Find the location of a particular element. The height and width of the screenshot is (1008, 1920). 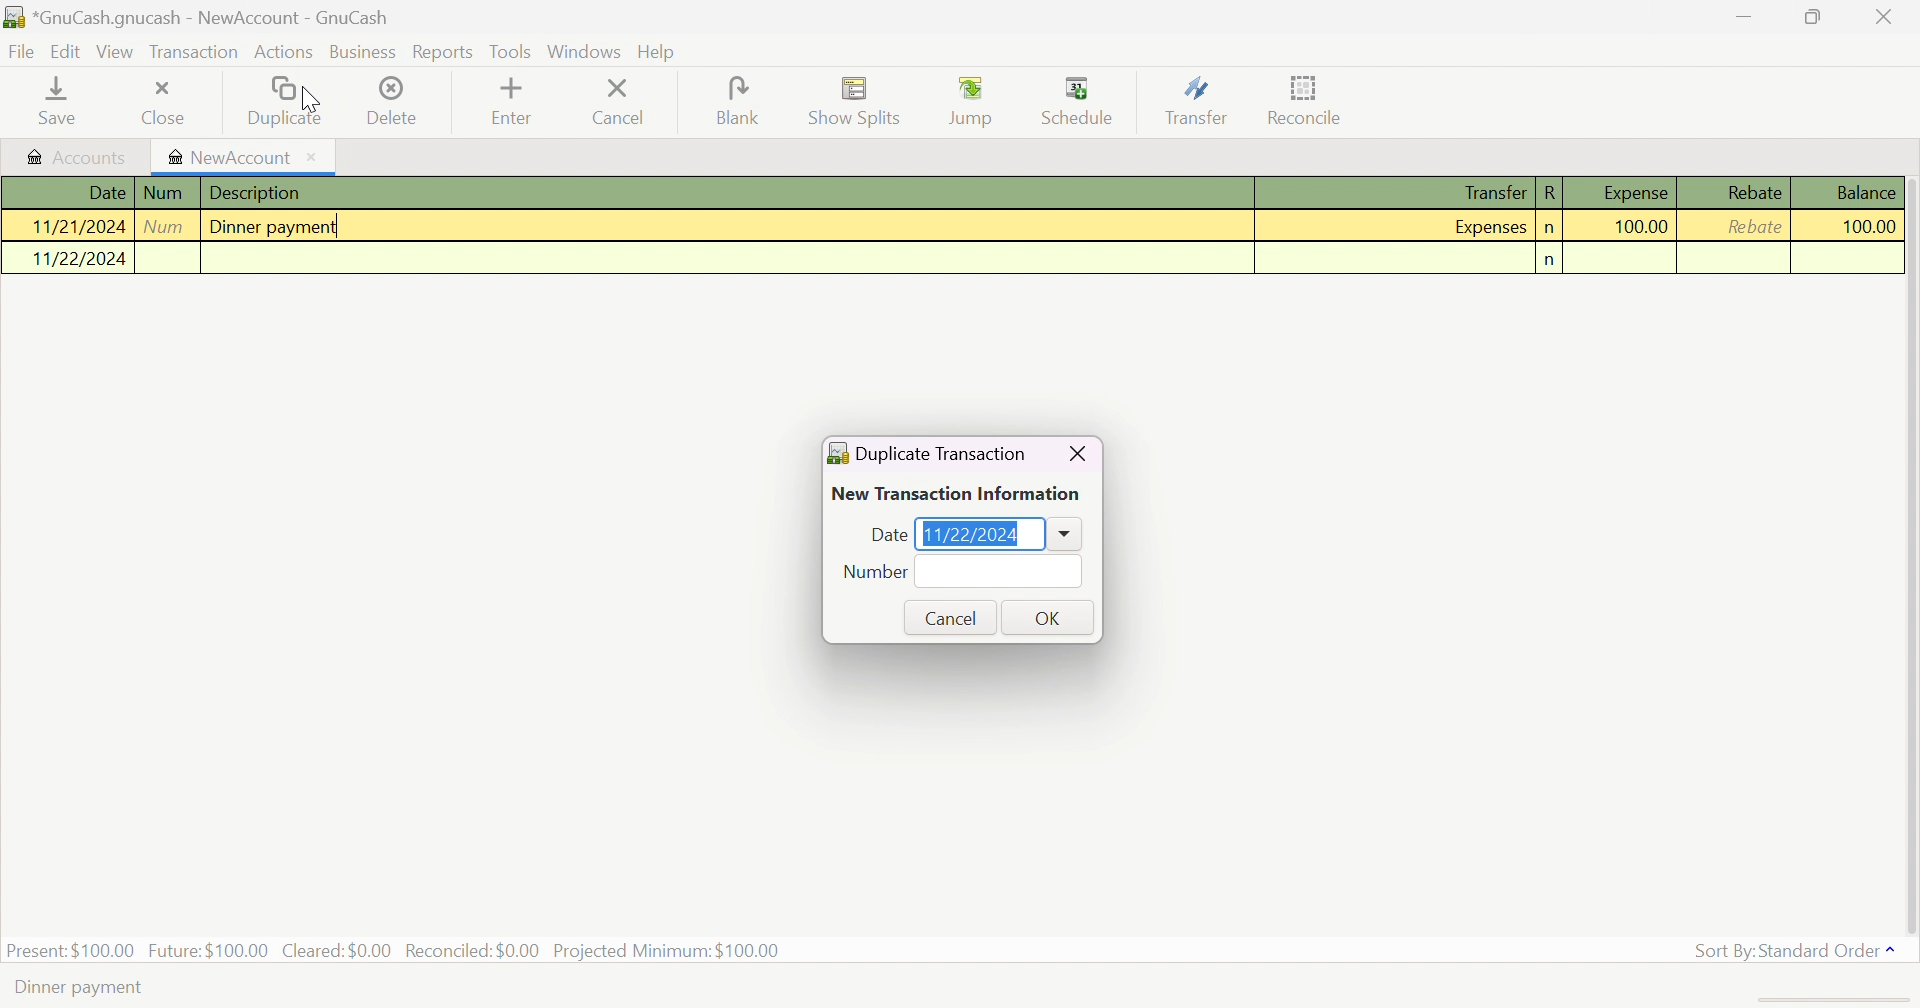

Software logo is located at coordinates (837, 453).